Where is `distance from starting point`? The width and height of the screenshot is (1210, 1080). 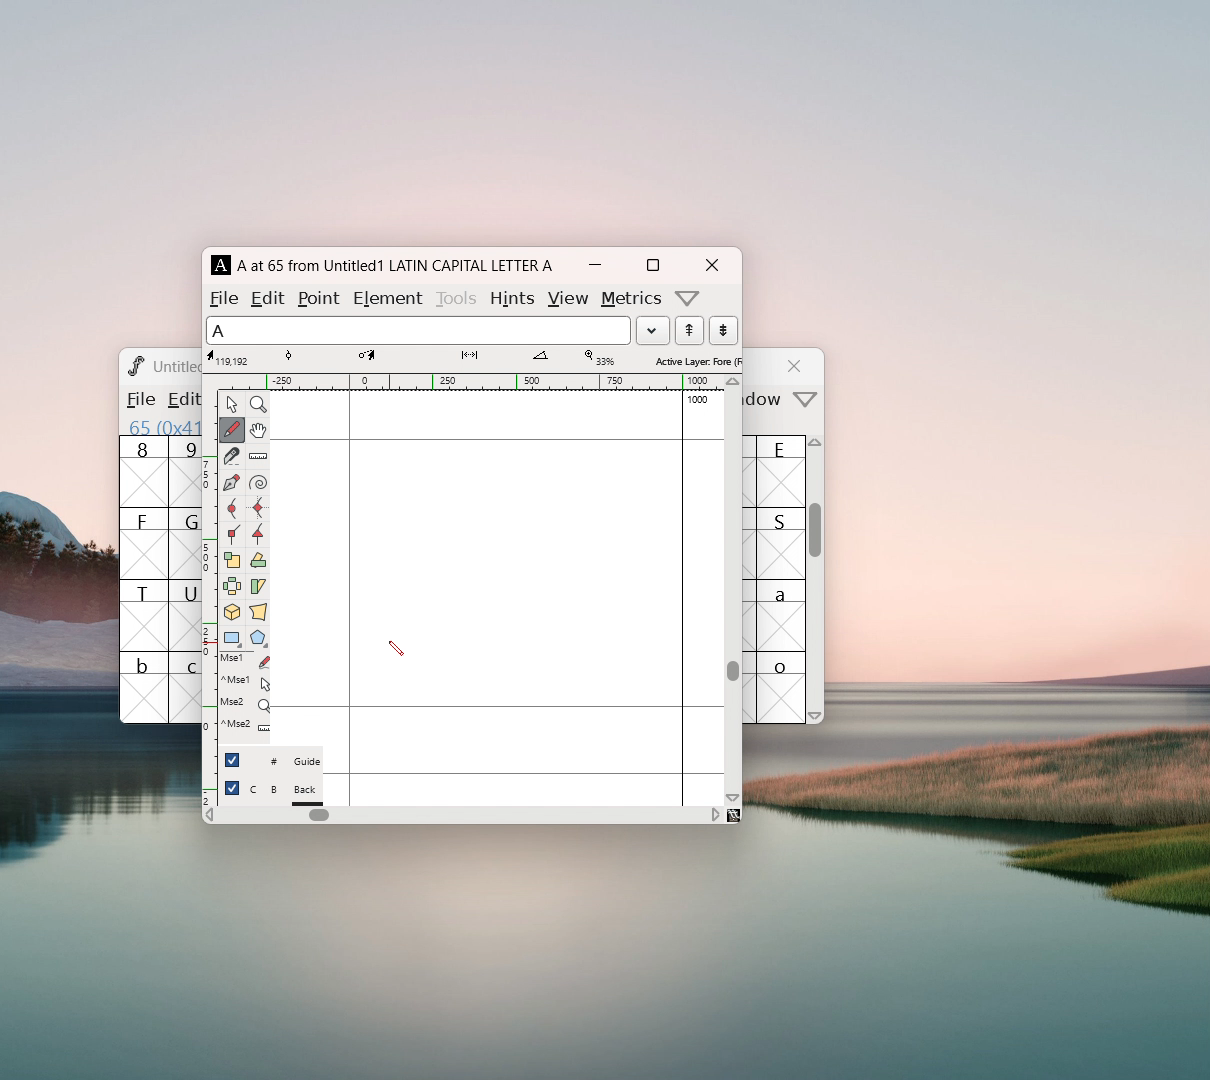
distance from starting point is located at coordinates (470, 359).